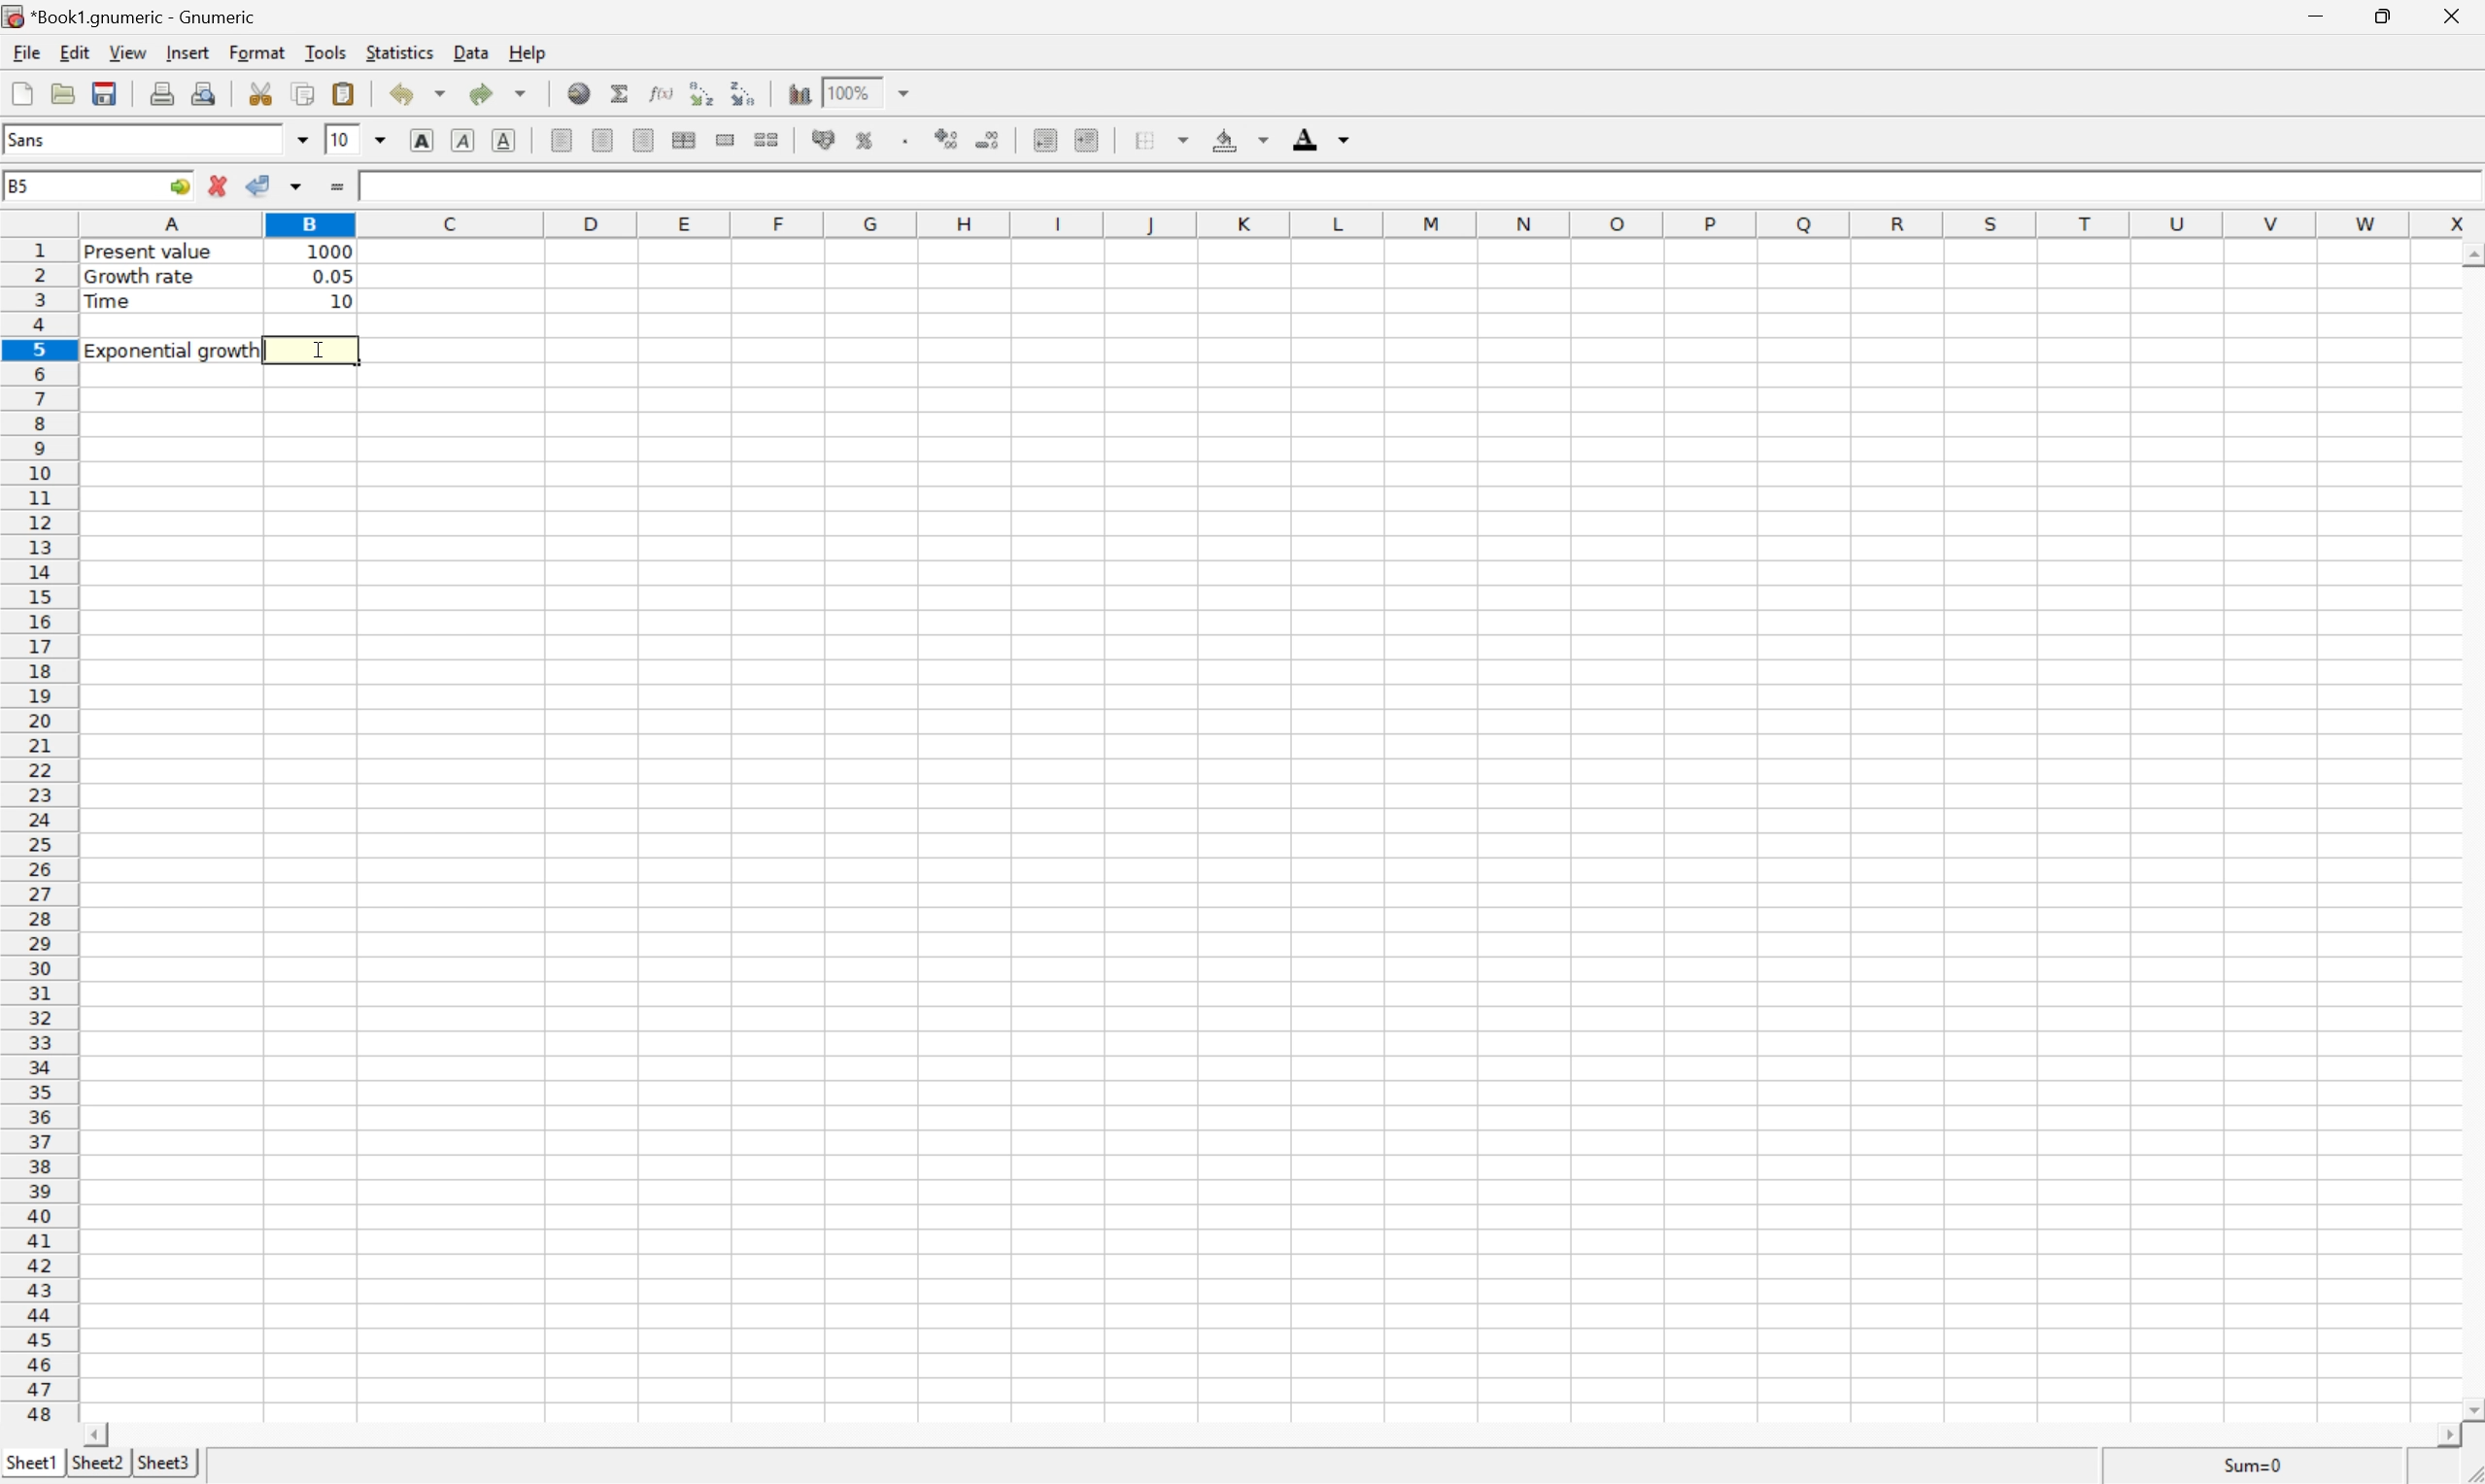 Image resolution: width=2485 pixels, height=1484 pixels. I want to click on Minimize, so click(2316, 17).